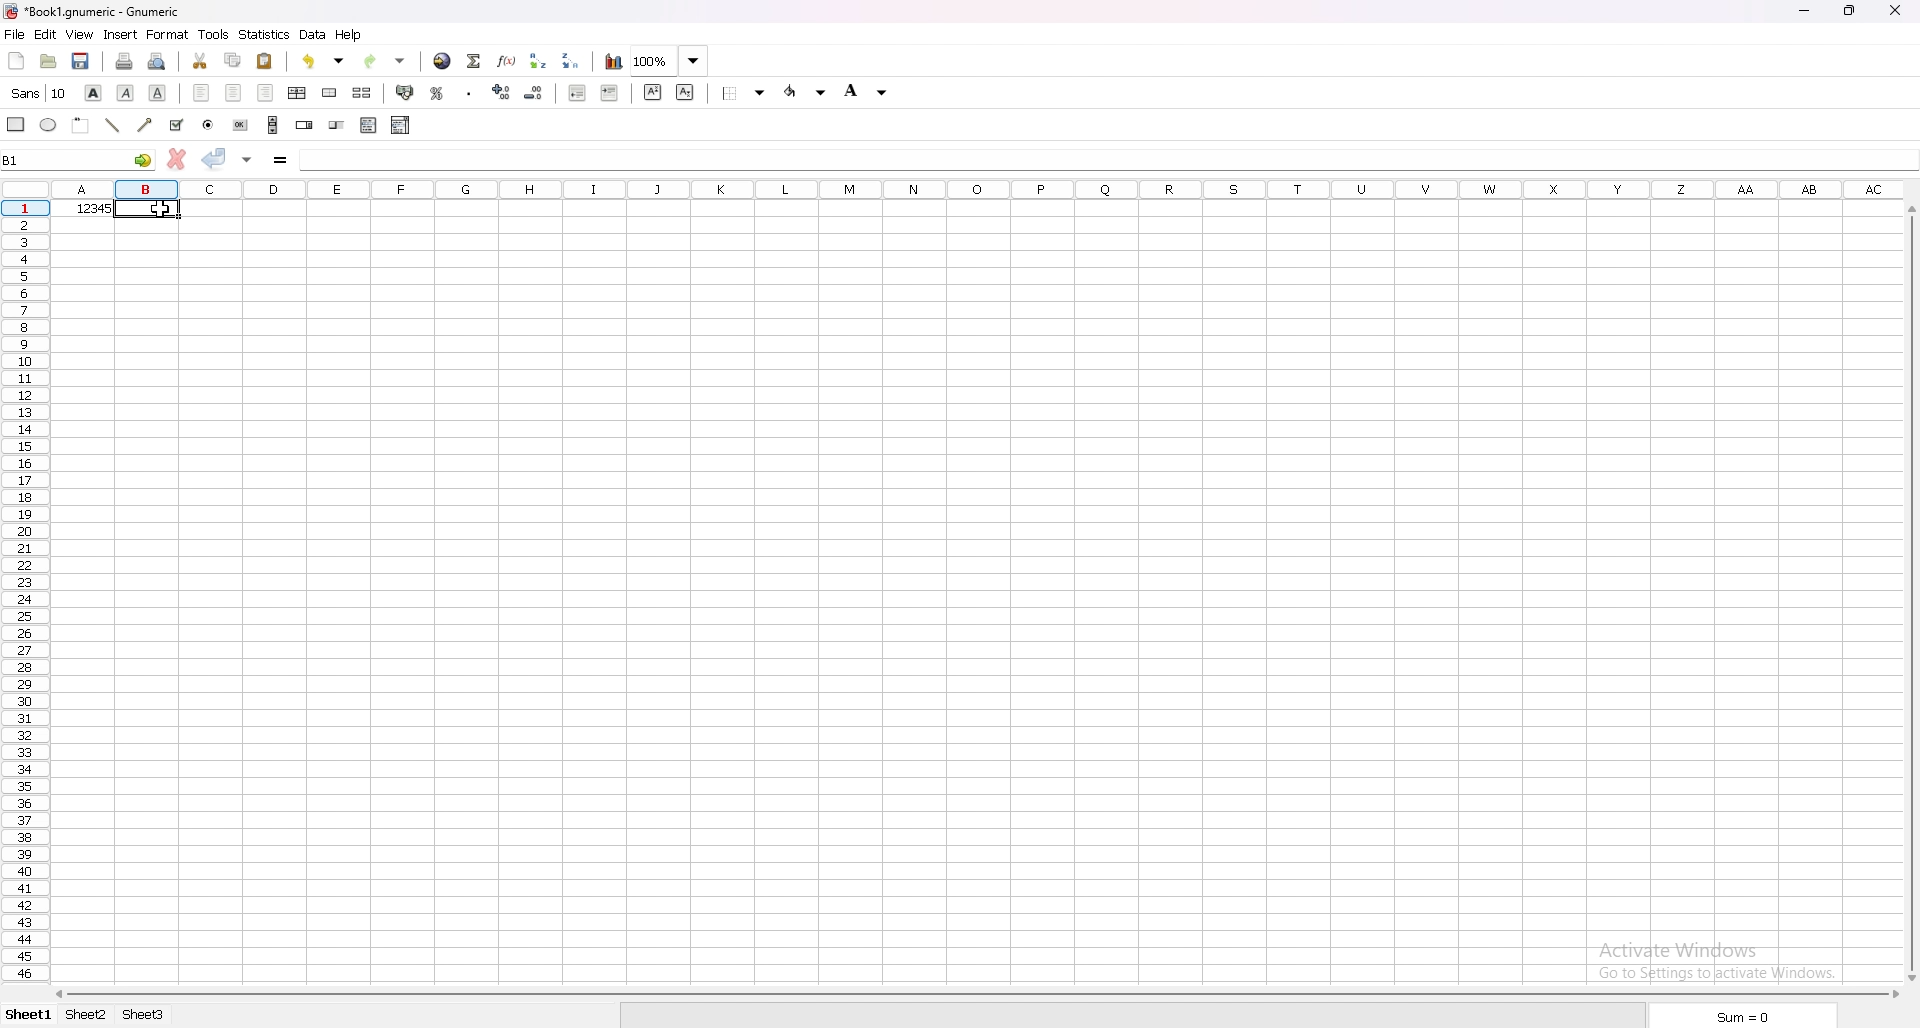  Describe the element at coordinates (125, 60) in the screenshot. I see `print` at that location.